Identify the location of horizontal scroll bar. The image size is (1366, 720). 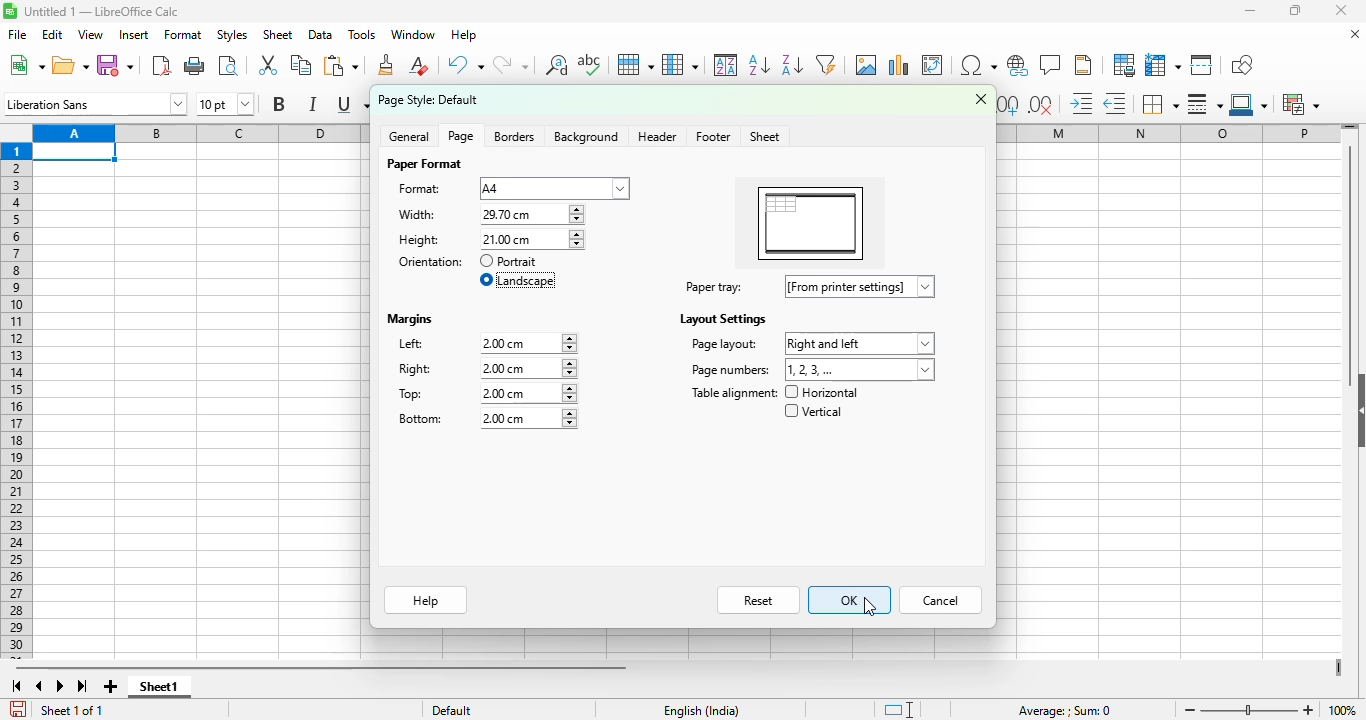
(320, 669).